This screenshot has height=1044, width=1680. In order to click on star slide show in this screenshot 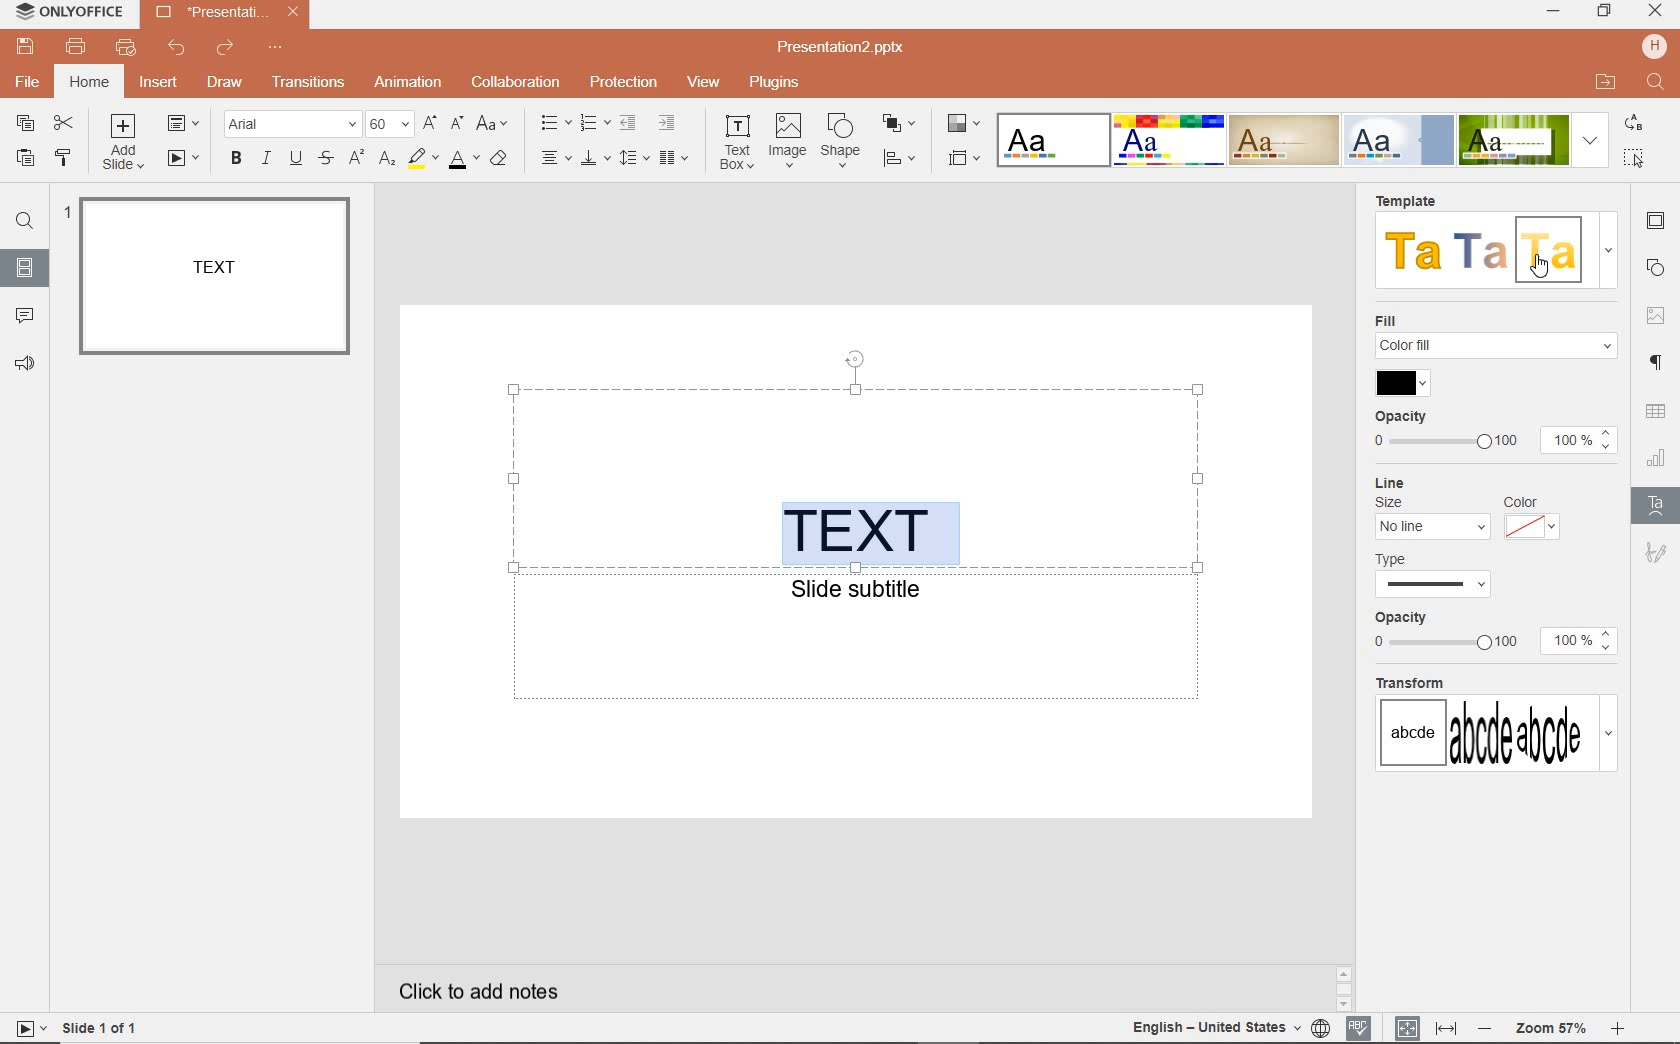, I will do `click(27, 1027)`.